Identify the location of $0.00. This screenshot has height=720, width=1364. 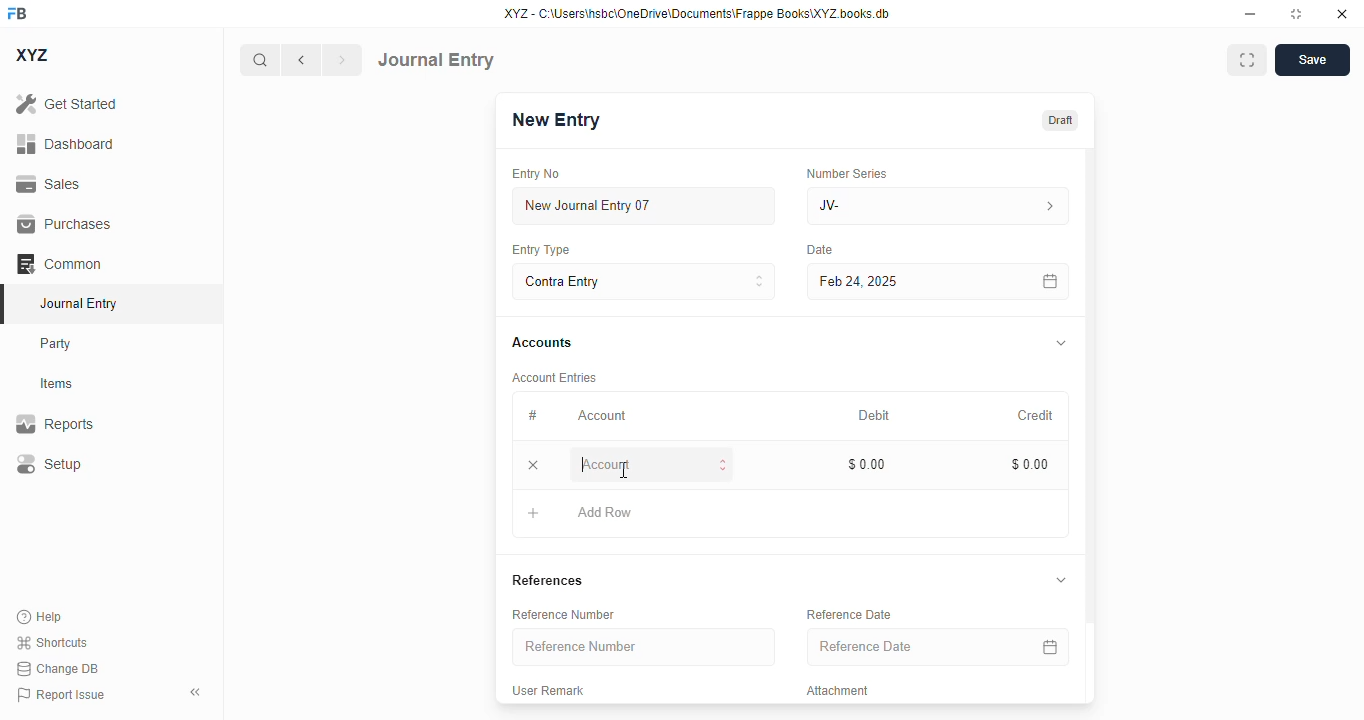
(868, 464).